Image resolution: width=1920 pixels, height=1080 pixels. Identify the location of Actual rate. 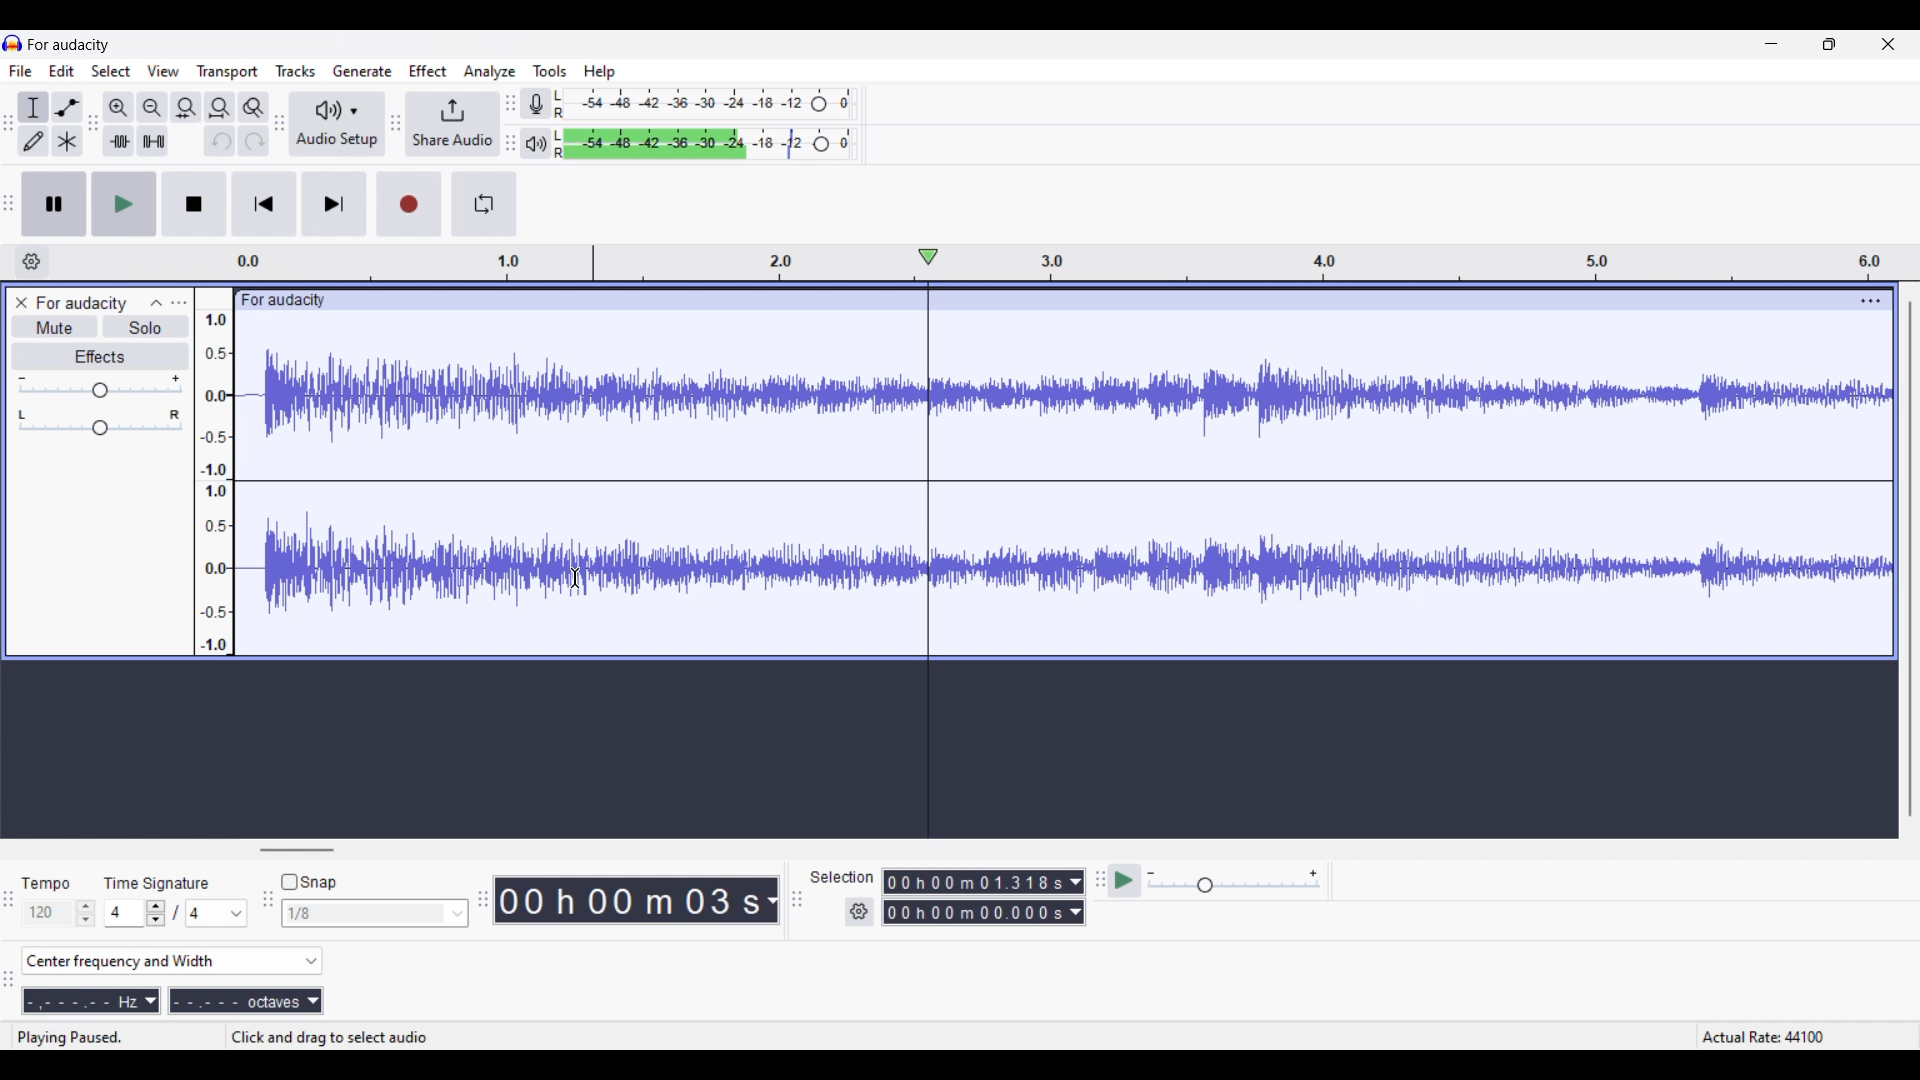
(1772, 1035).